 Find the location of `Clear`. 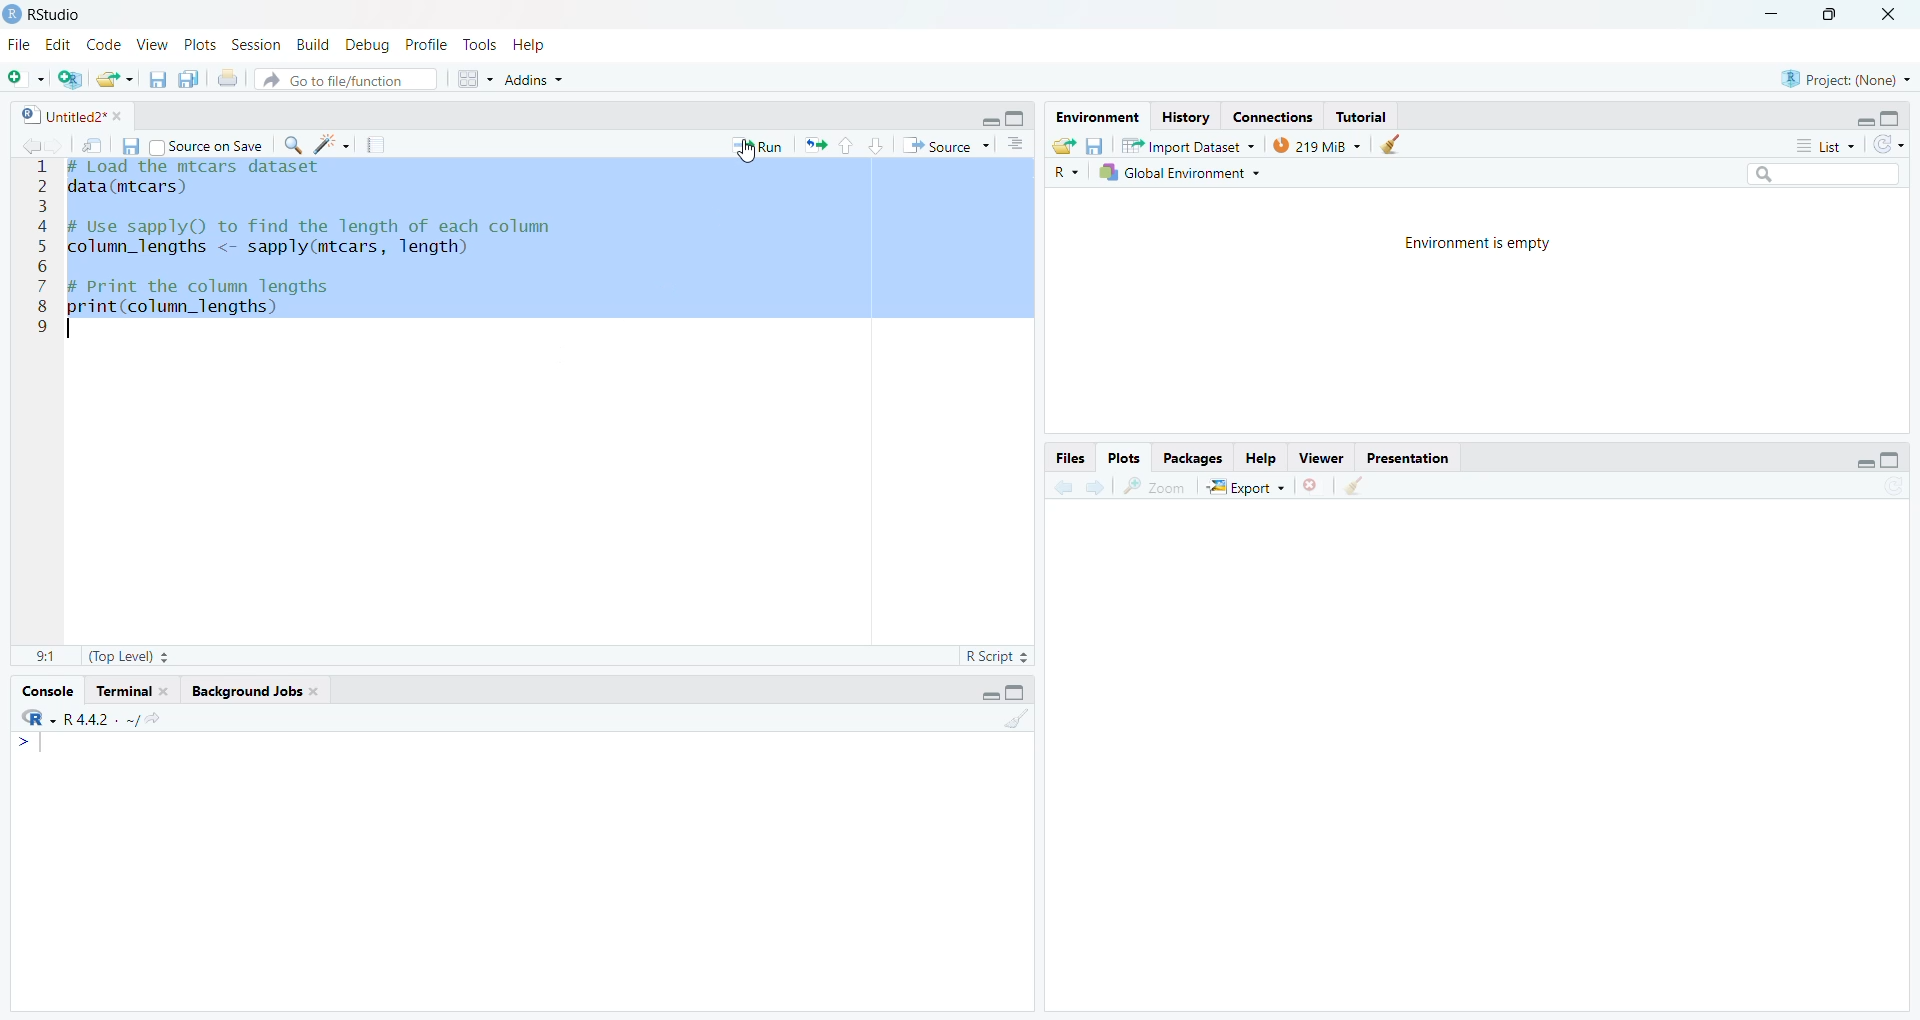

Clear is located at coordinates (1353, 486).